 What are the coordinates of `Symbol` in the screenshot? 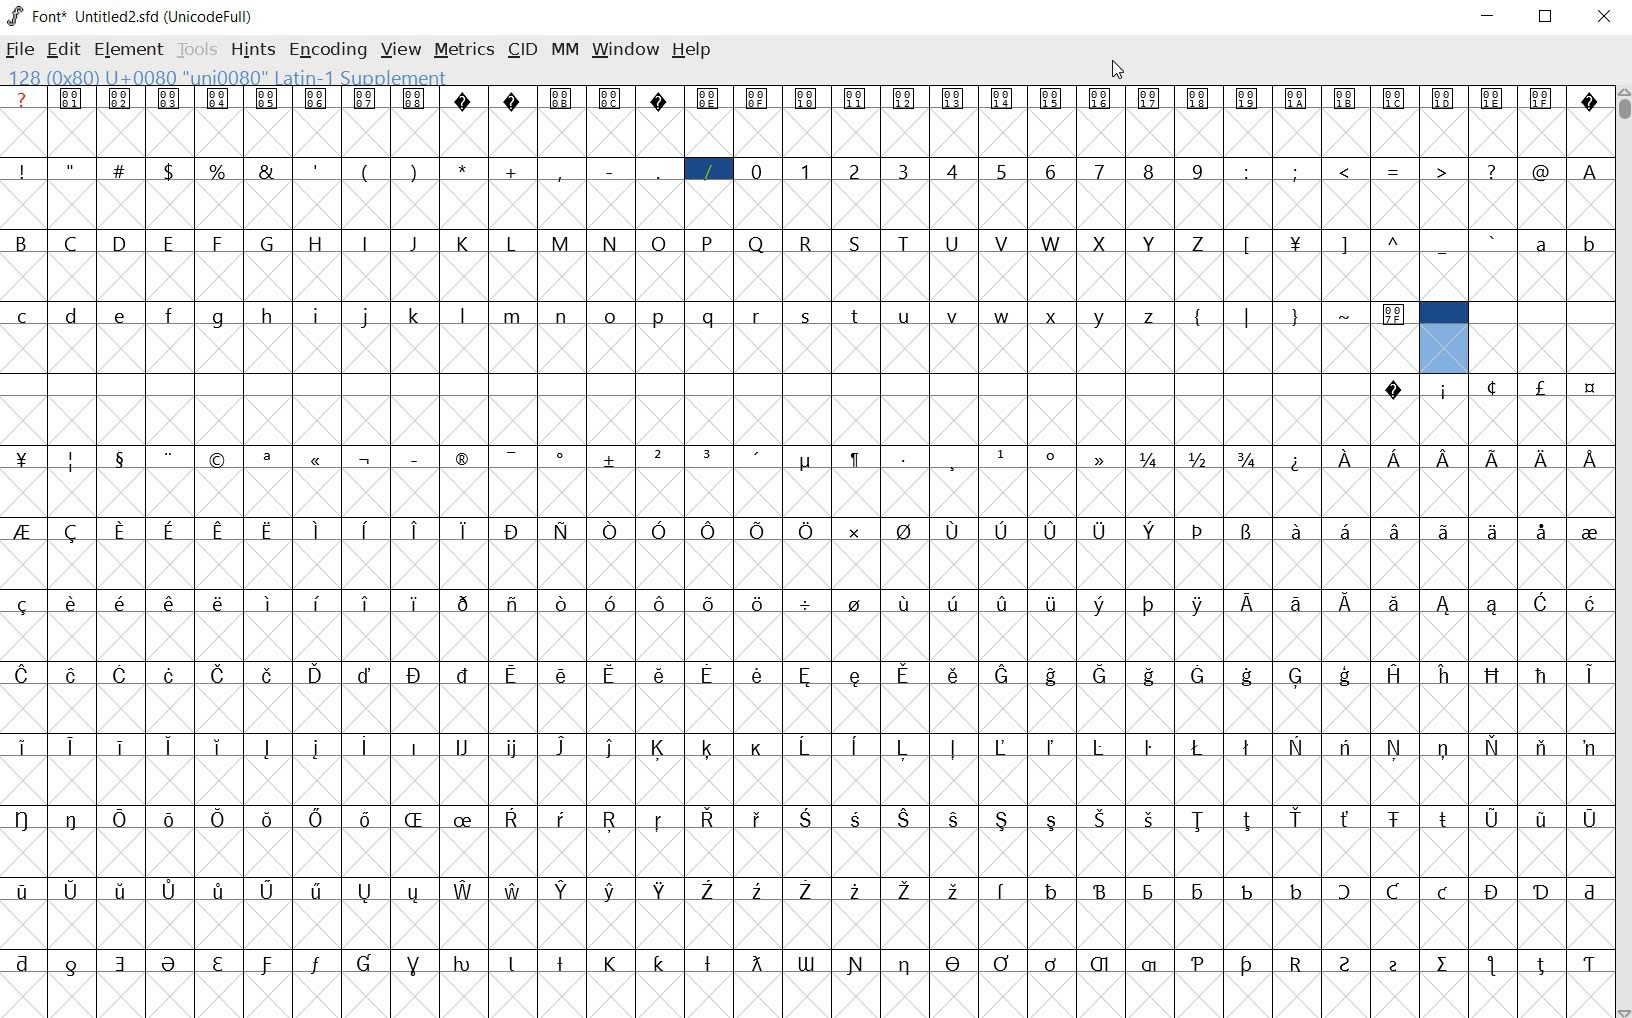 It's located at (1099, 747).